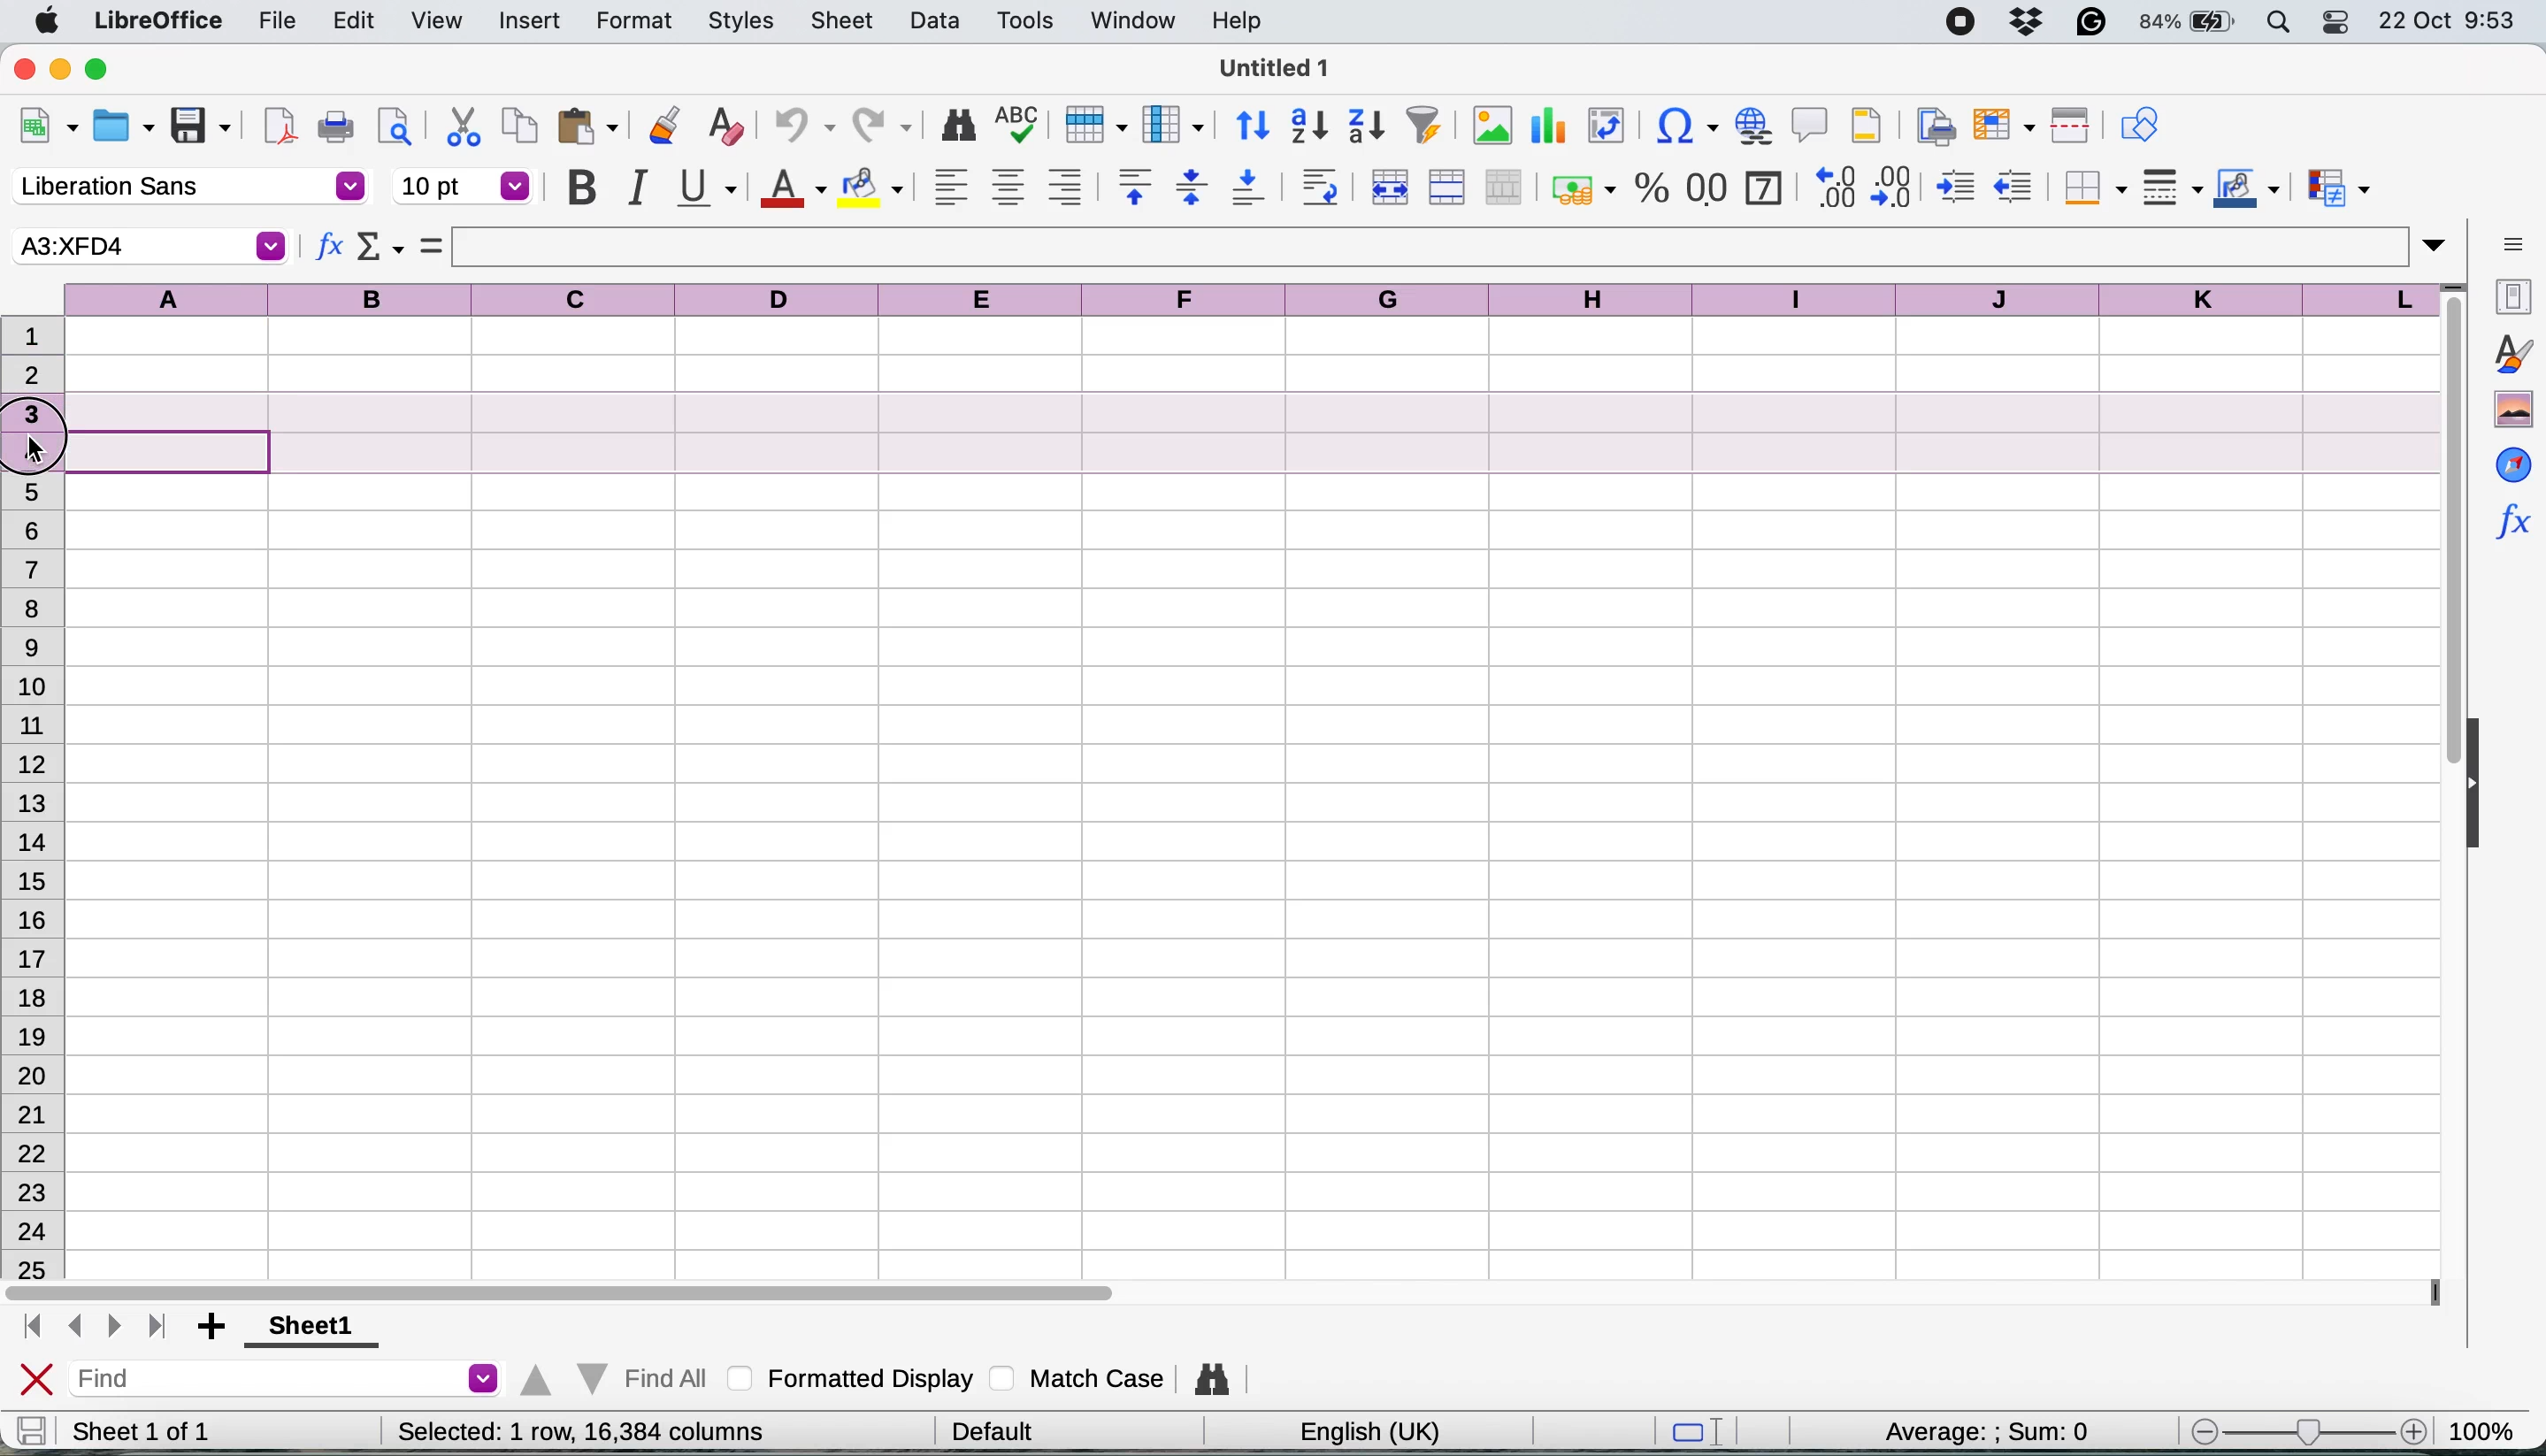 The height and width of the screenshot is (1456, 2546). I want to click on cut, so click(464, 125).